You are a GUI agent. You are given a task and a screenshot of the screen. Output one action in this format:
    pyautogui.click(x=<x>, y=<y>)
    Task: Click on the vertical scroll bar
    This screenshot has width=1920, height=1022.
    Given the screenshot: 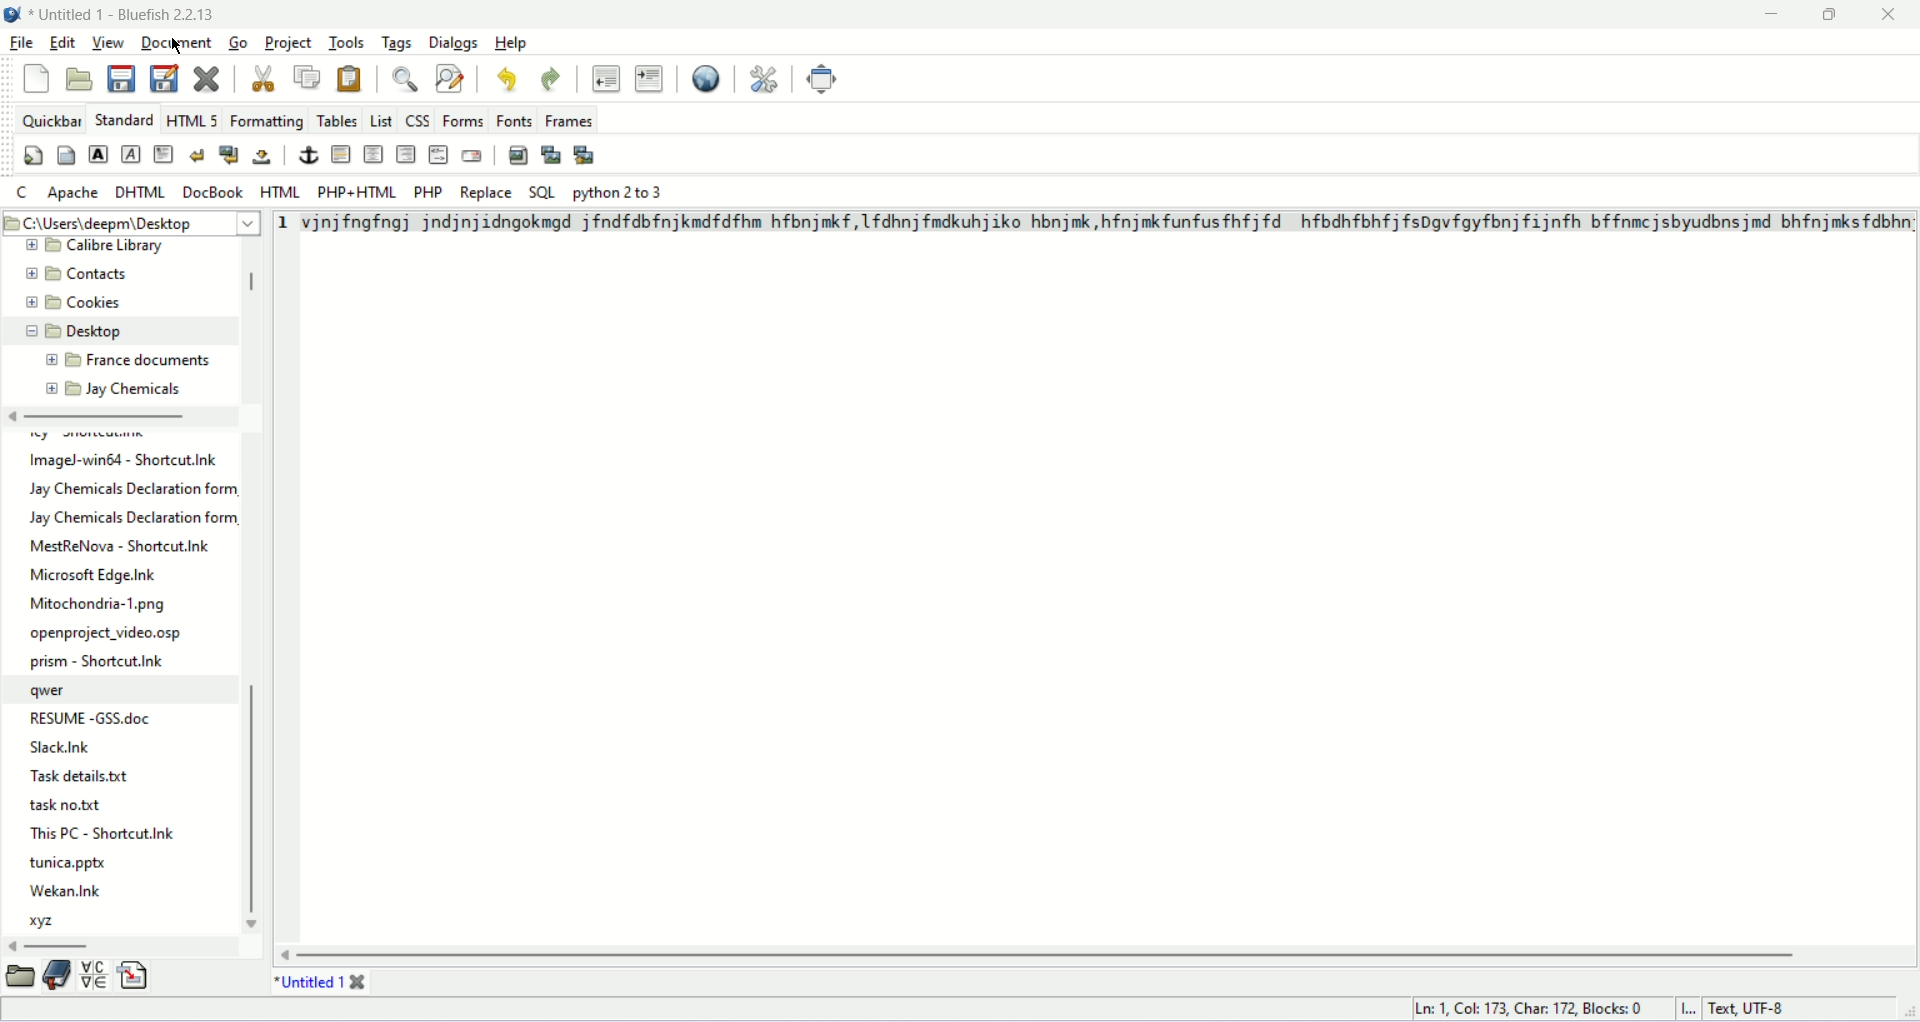 What is the action you would take?
    pyautogui.click(x=1046, y=955)
    